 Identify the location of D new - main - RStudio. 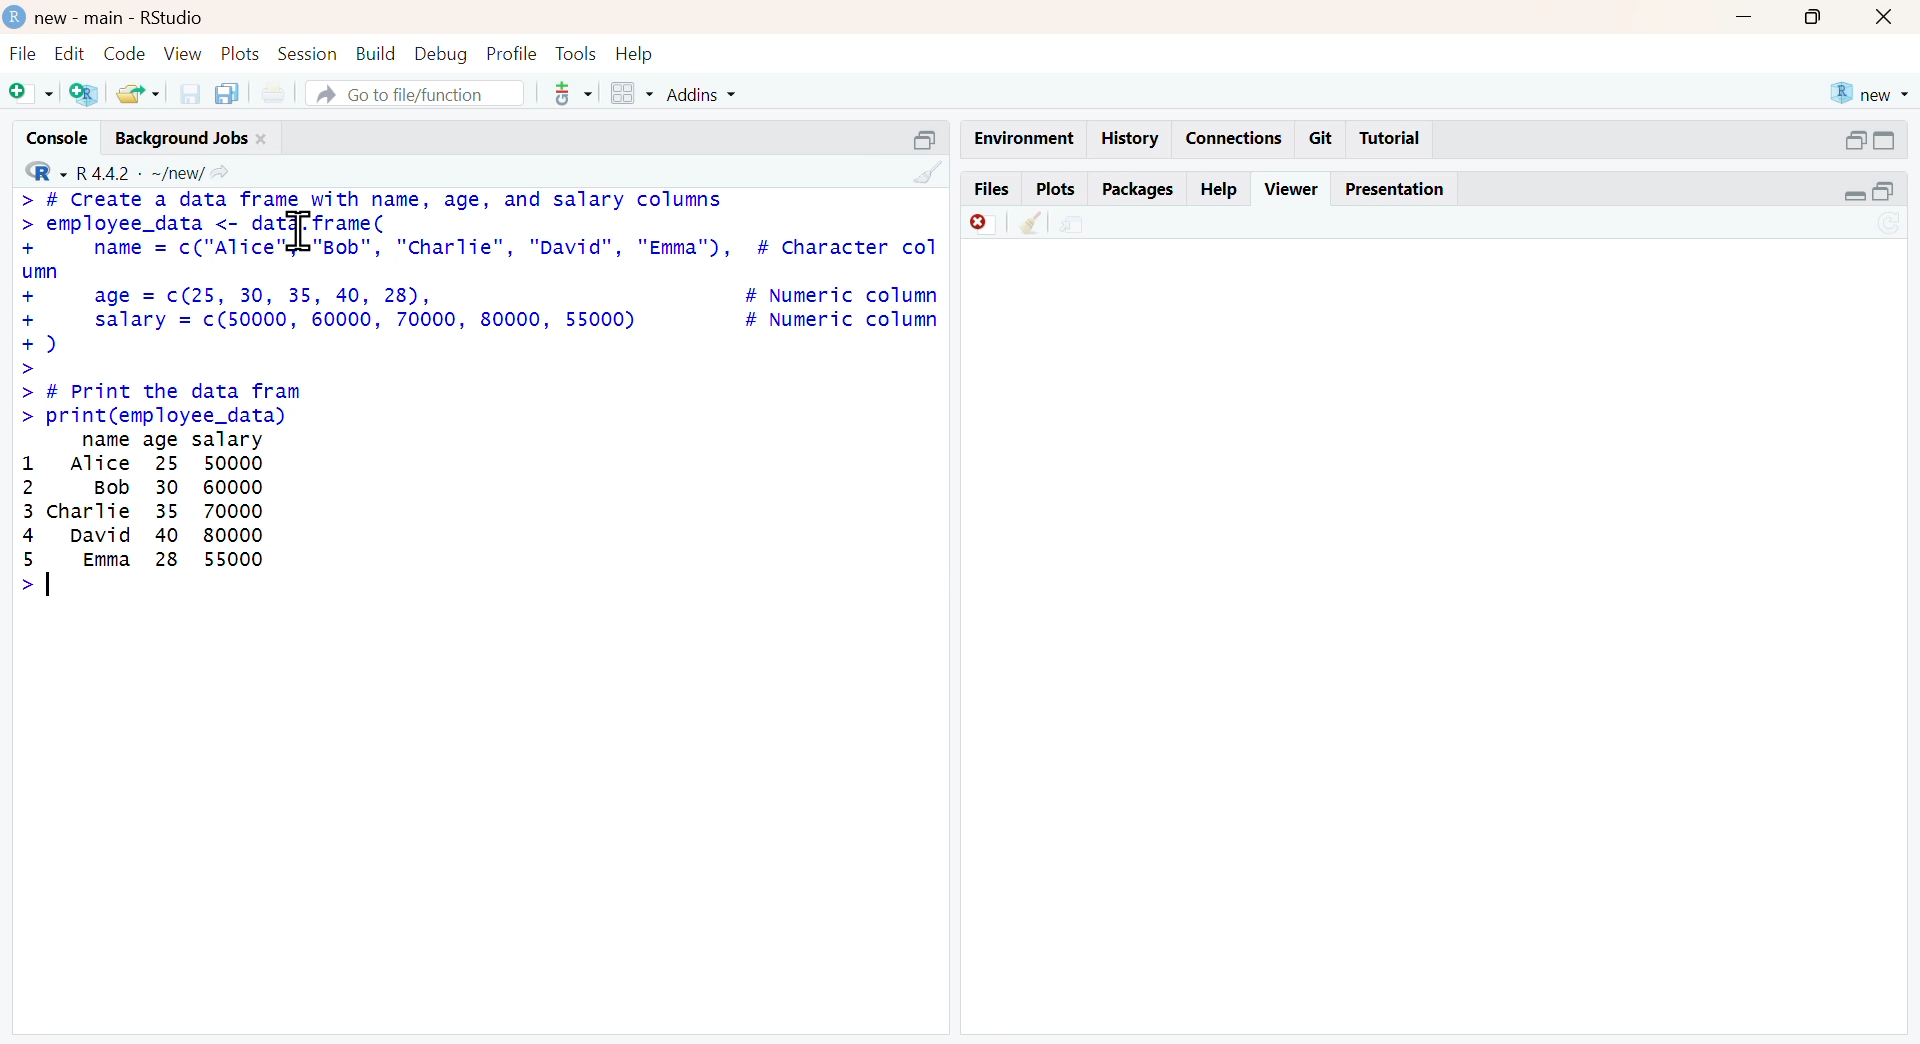
(119, 17).